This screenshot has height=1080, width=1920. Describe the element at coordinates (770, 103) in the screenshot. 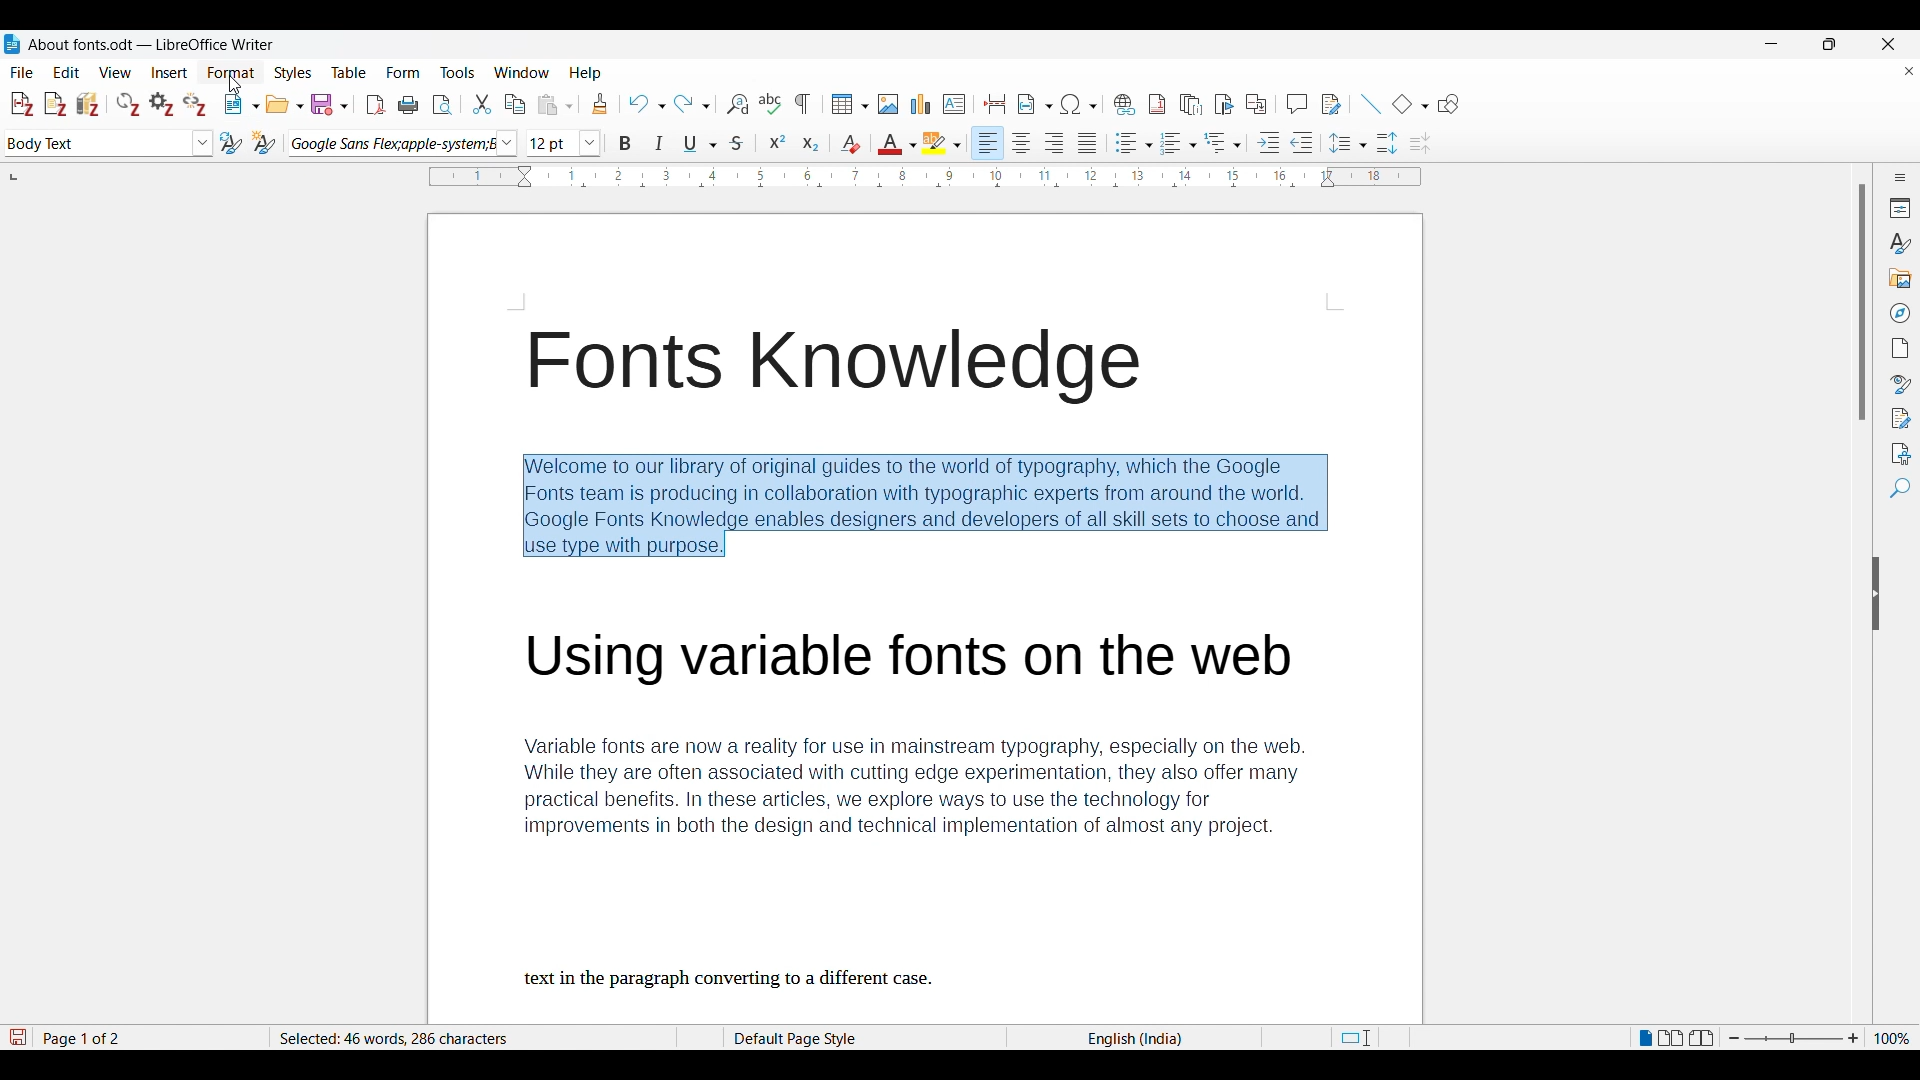

I see `Spell check` at that location.